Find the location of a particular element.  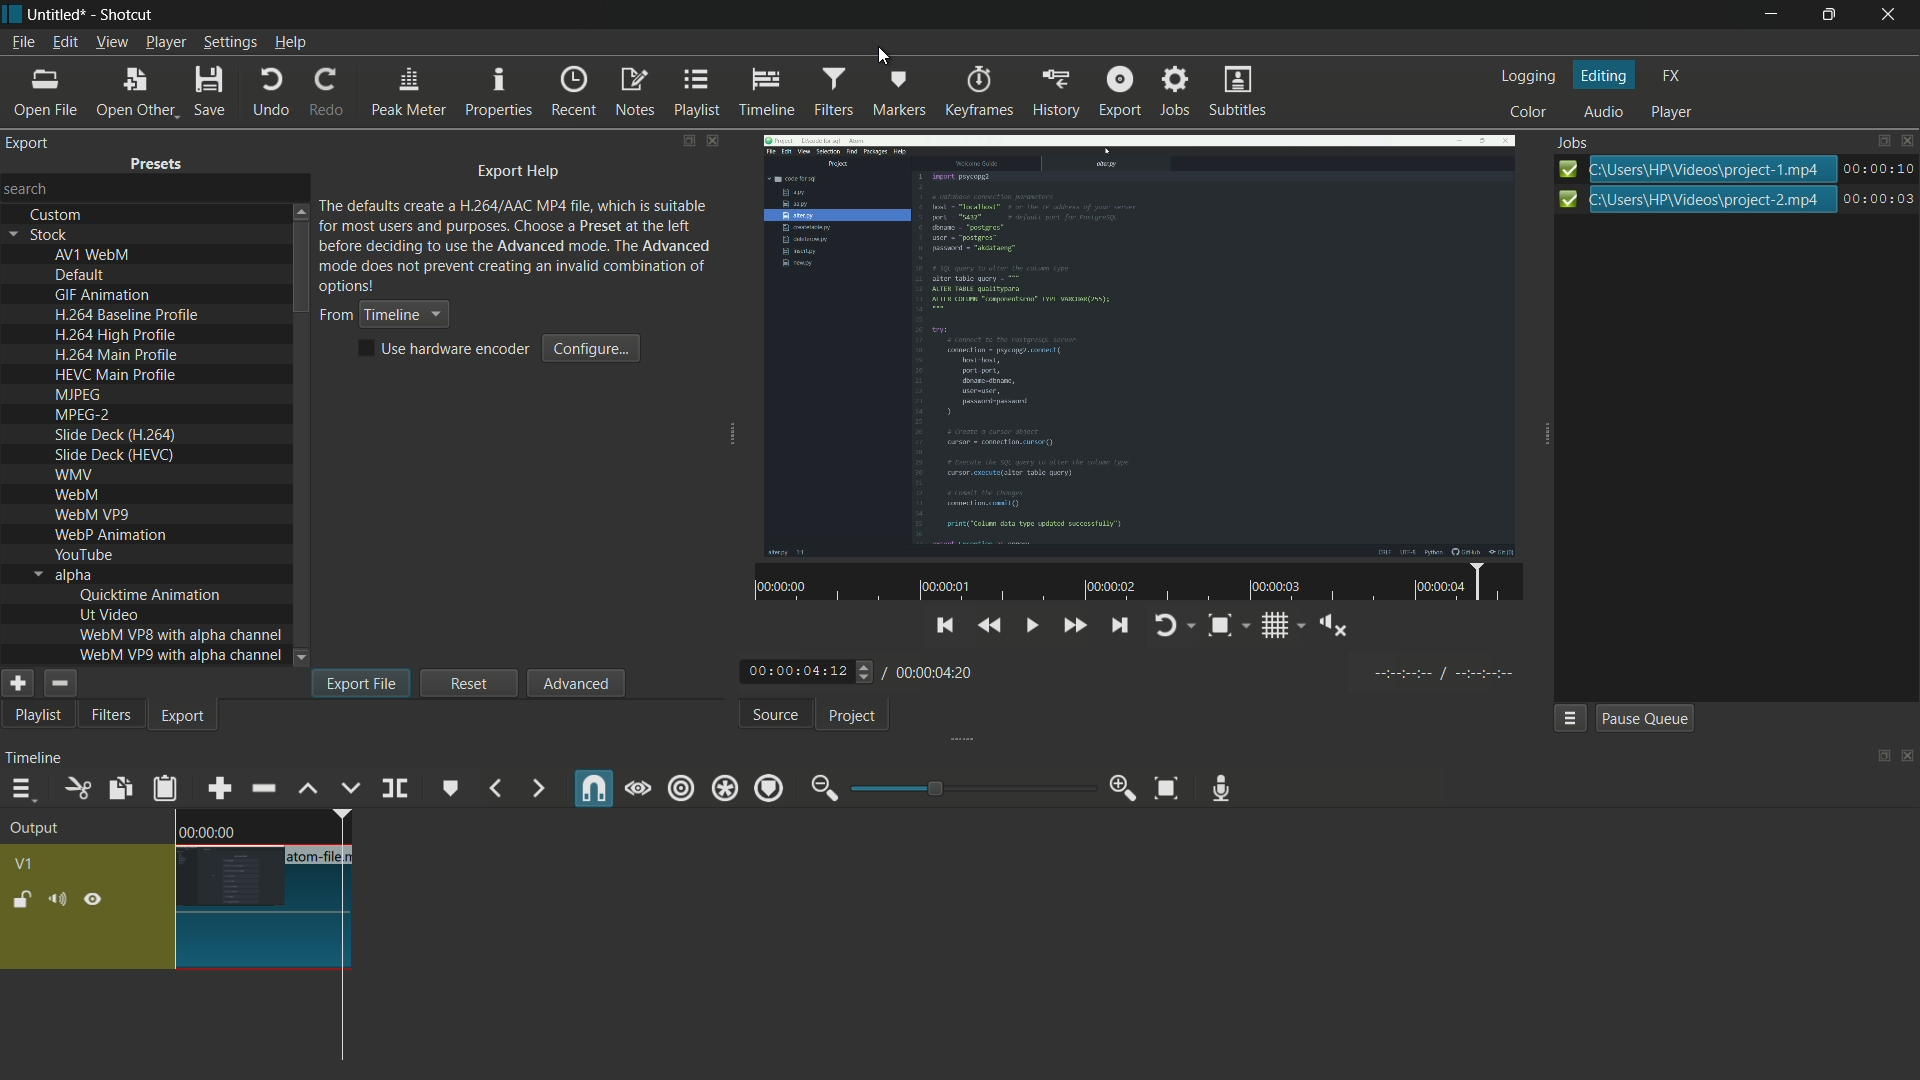

close app is located at coordinates (1894, 16).